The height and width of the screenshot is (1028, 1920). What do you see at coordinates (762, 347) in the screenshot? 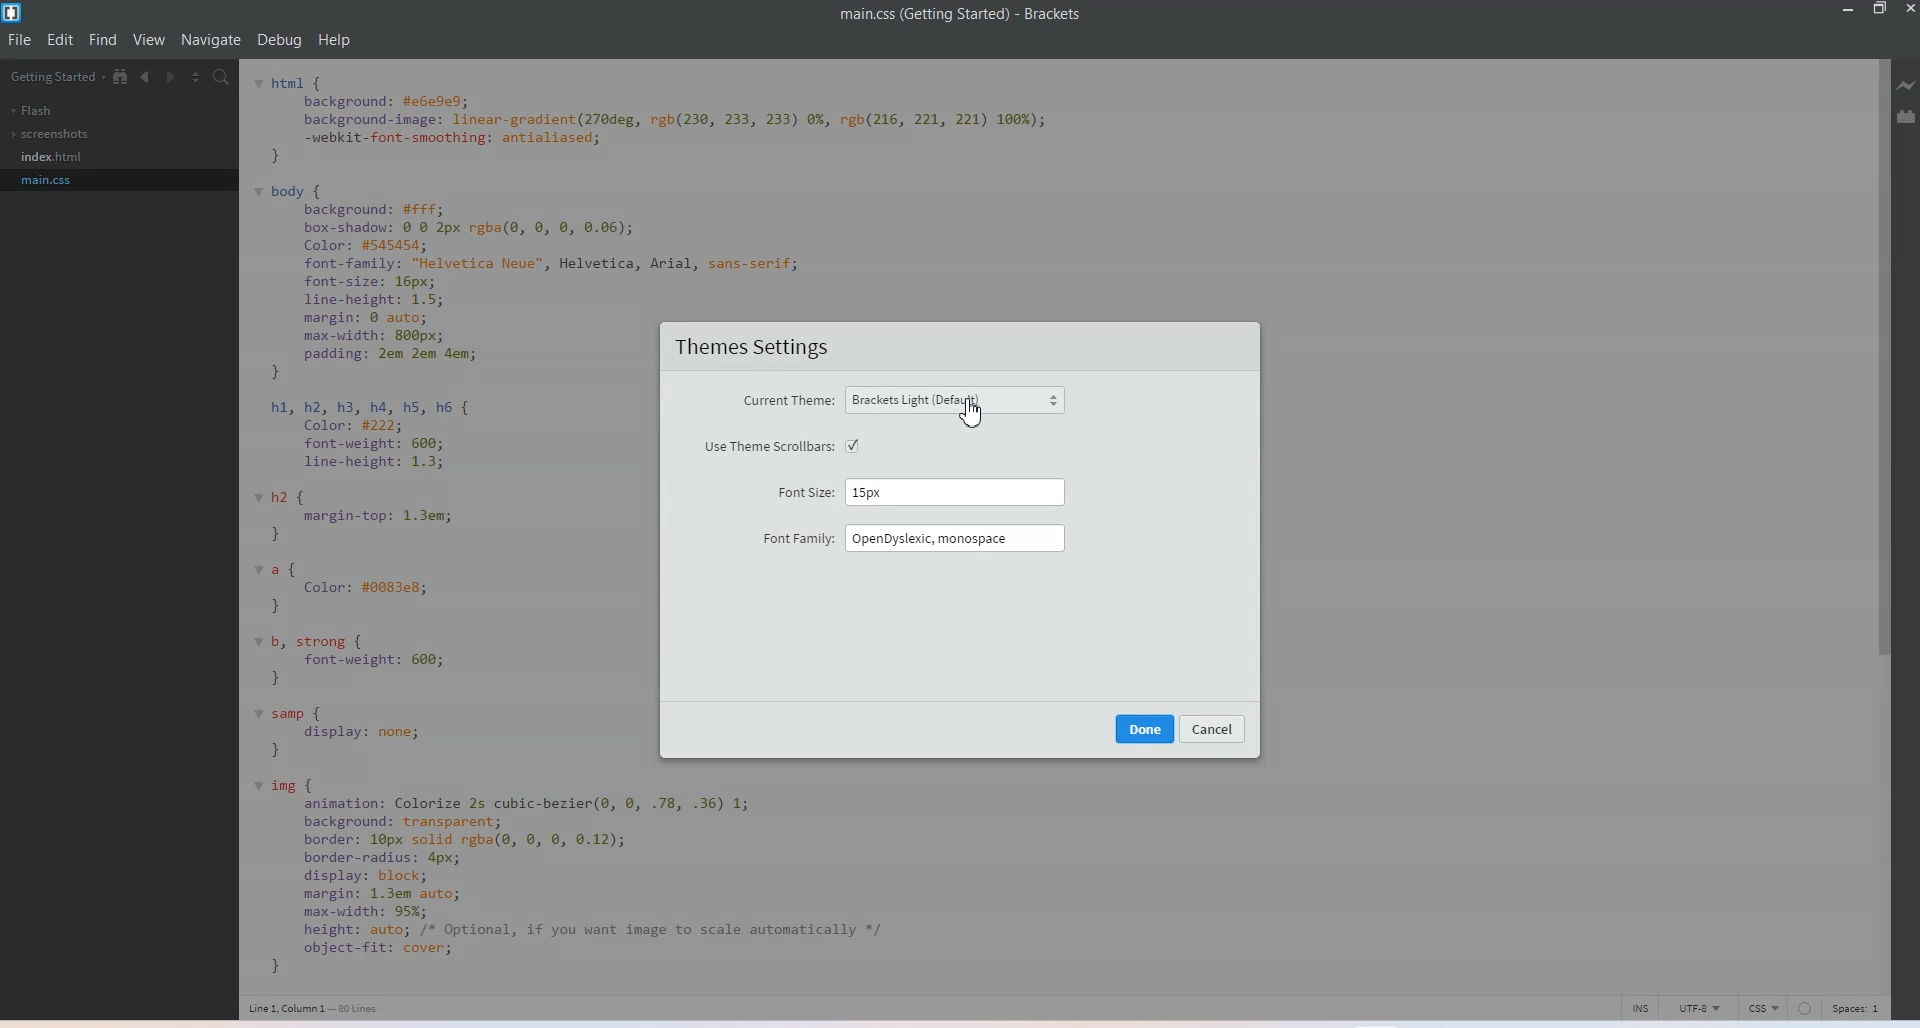
I see `Theme settings` at bounding box center [762, 347].